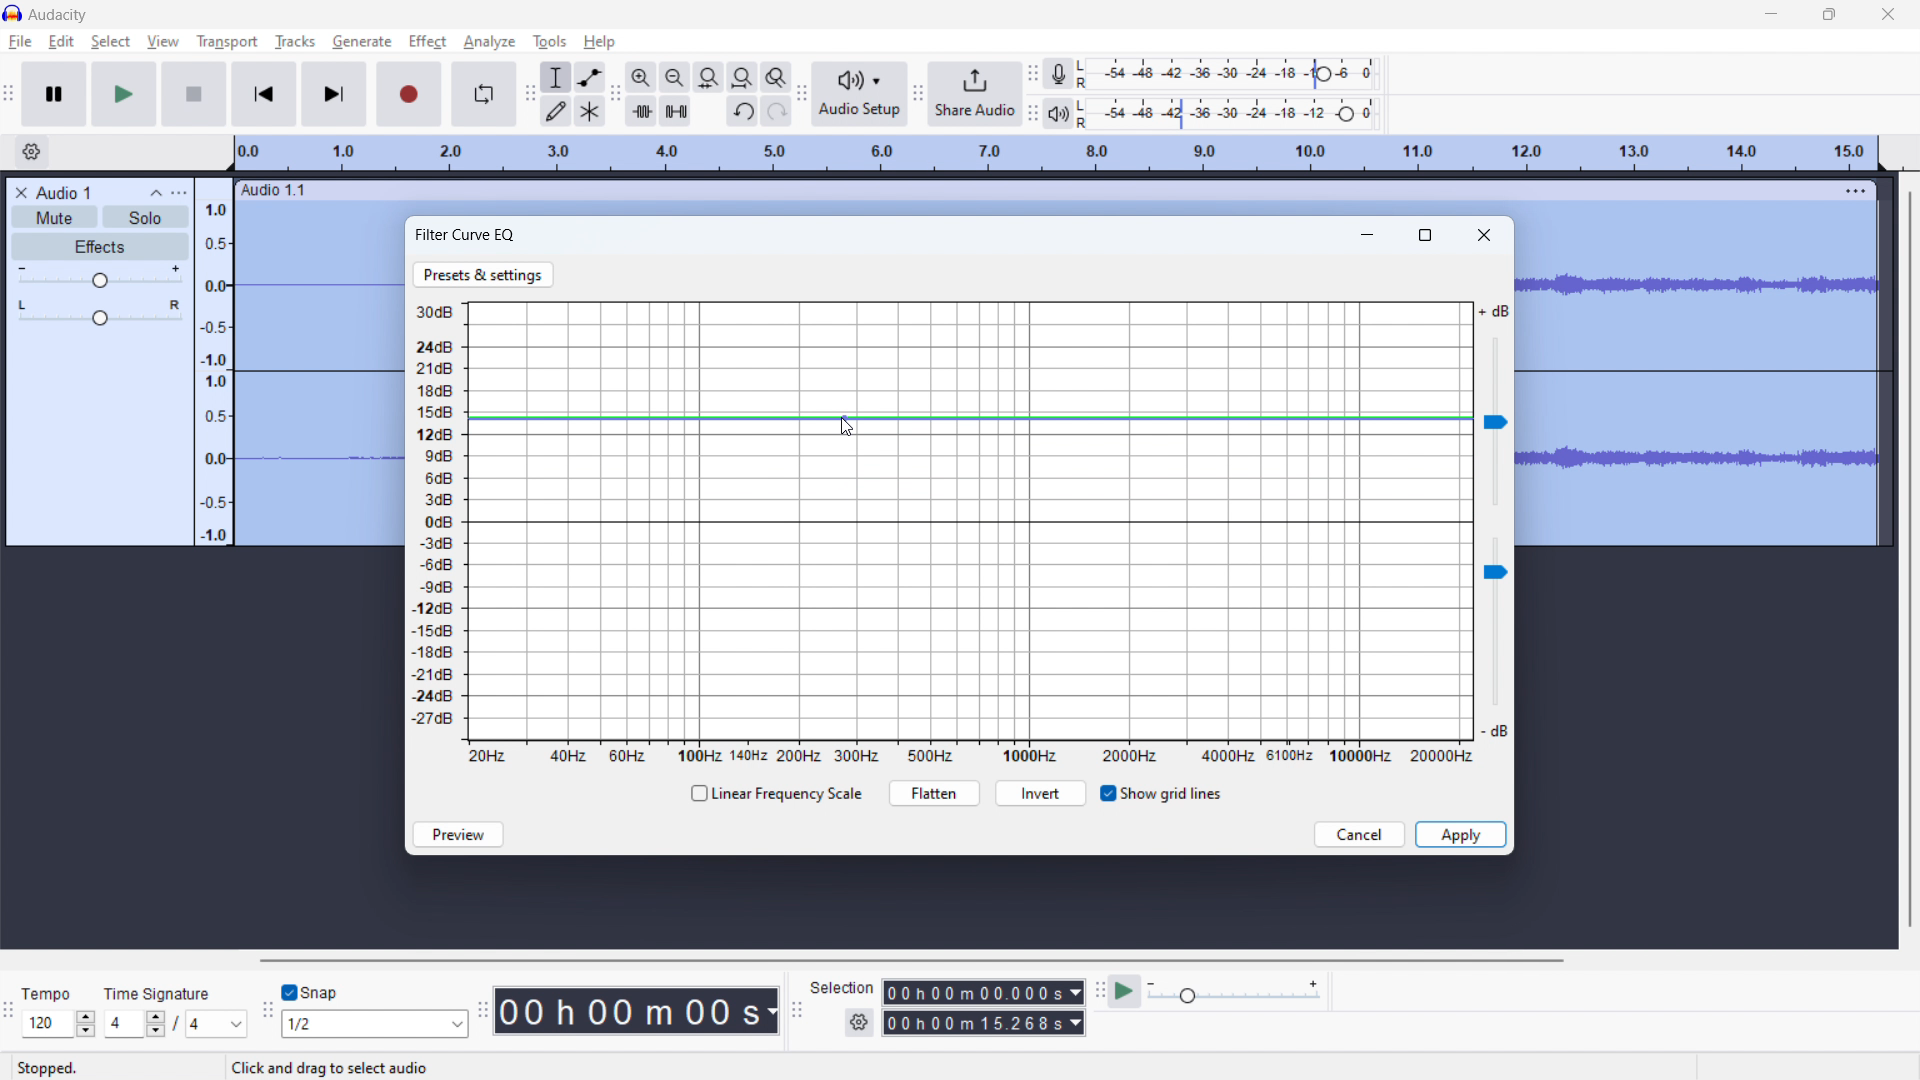  Describe the element at coordinates (1034, 74) in the screenshot. I see `recording meter toolbar` at that location.